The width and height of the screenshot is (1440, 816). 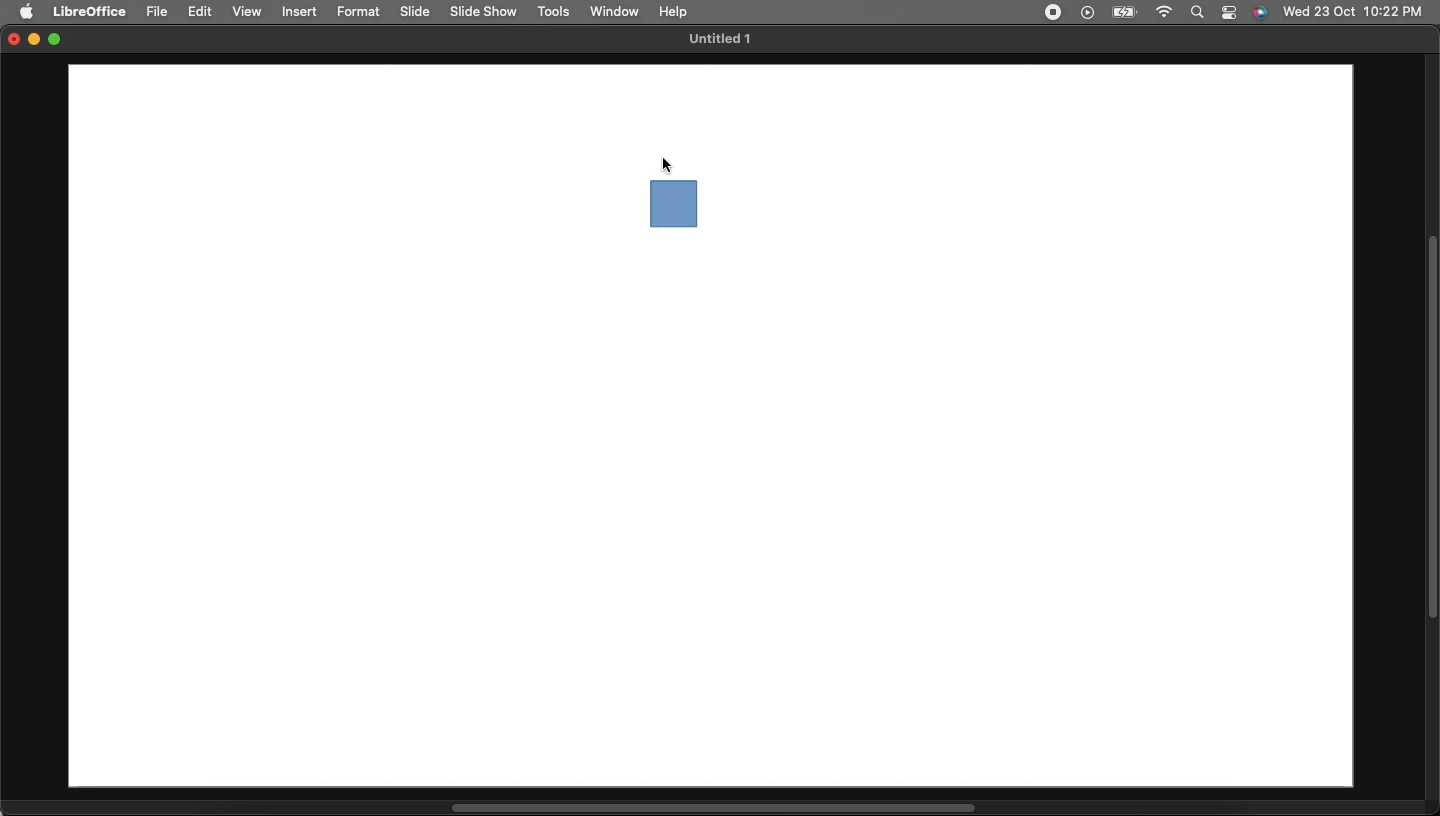 I want to click on Search, so click(x=1196, y=13).